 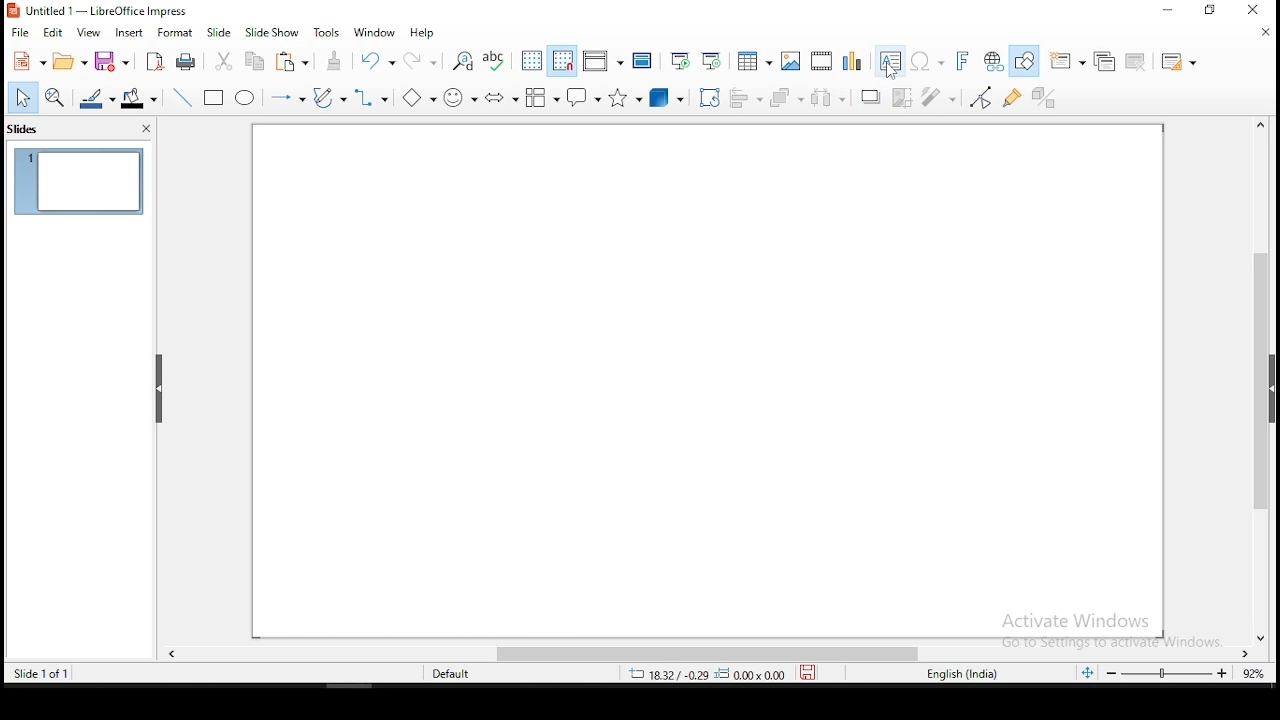 I want to click on cut, so click(x=225, y=61).